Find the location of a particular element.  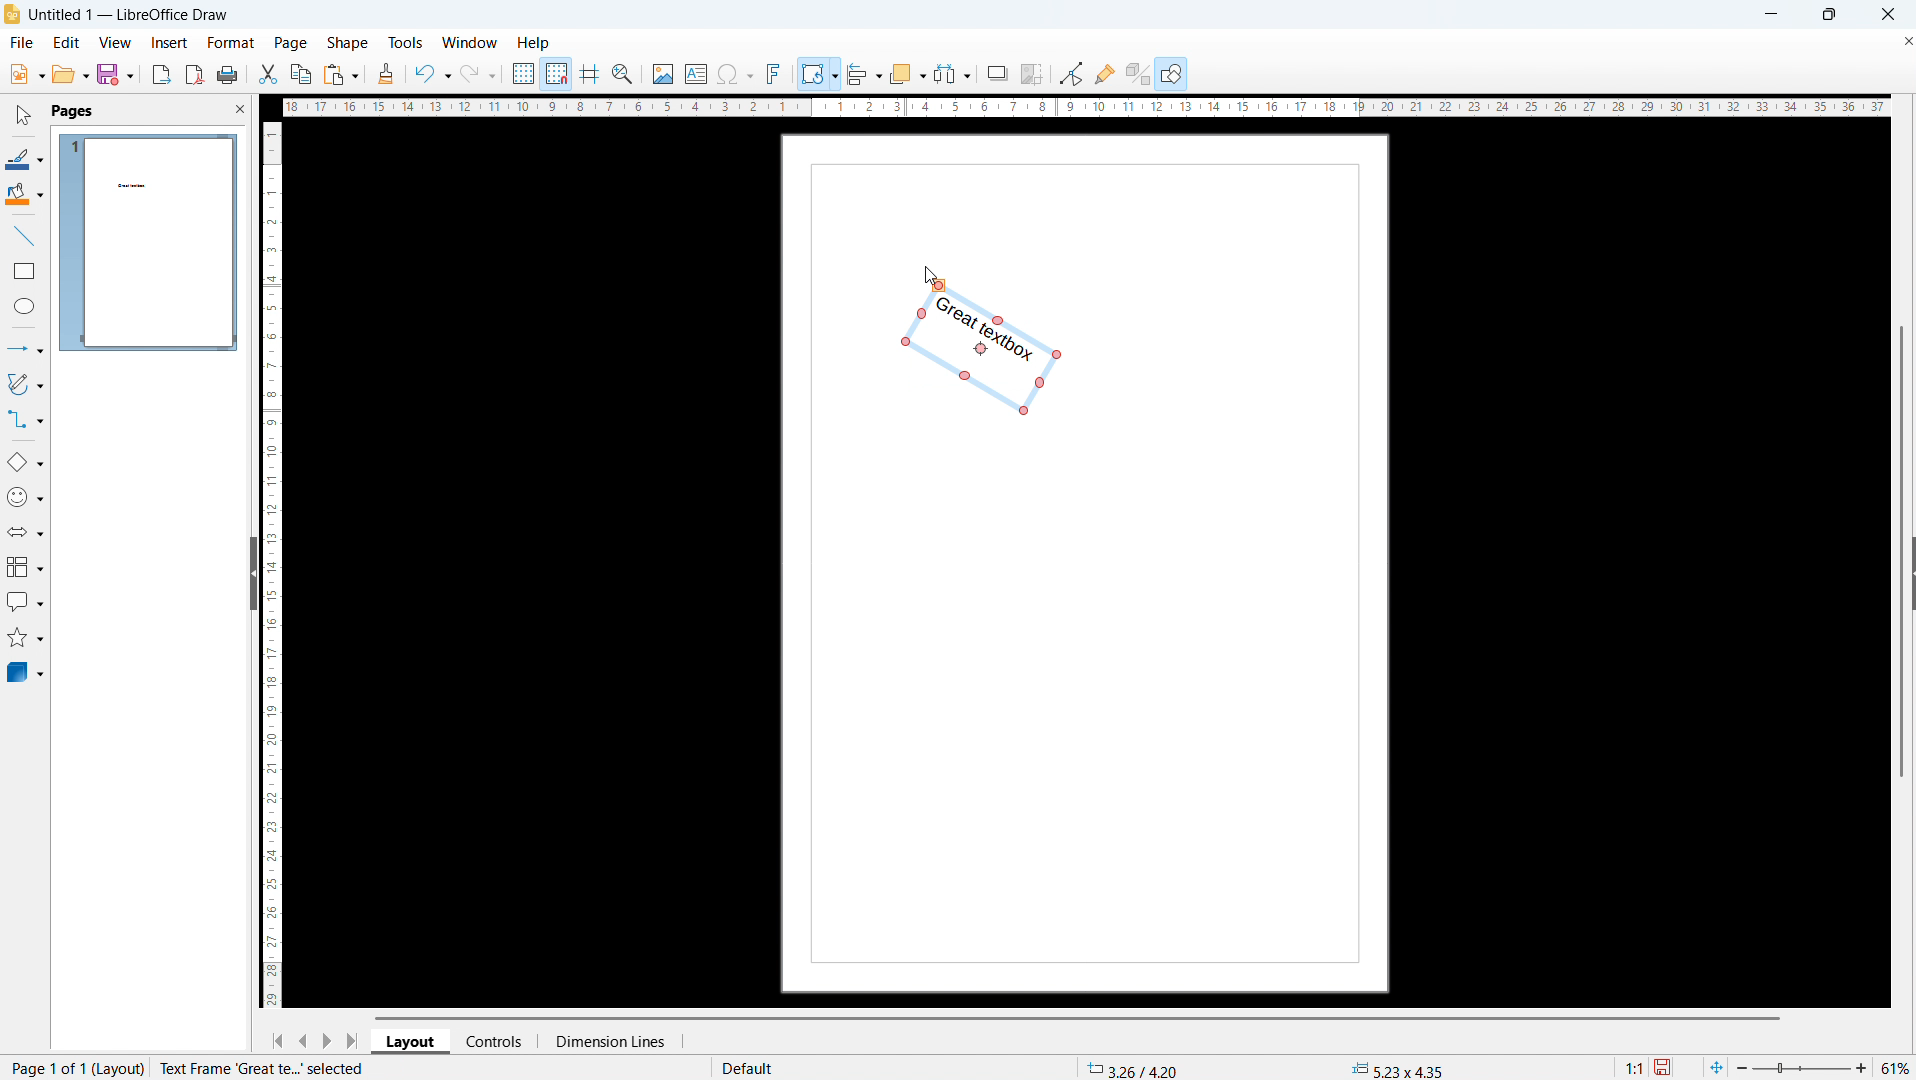

show grid is located at coordinates (523, 73).